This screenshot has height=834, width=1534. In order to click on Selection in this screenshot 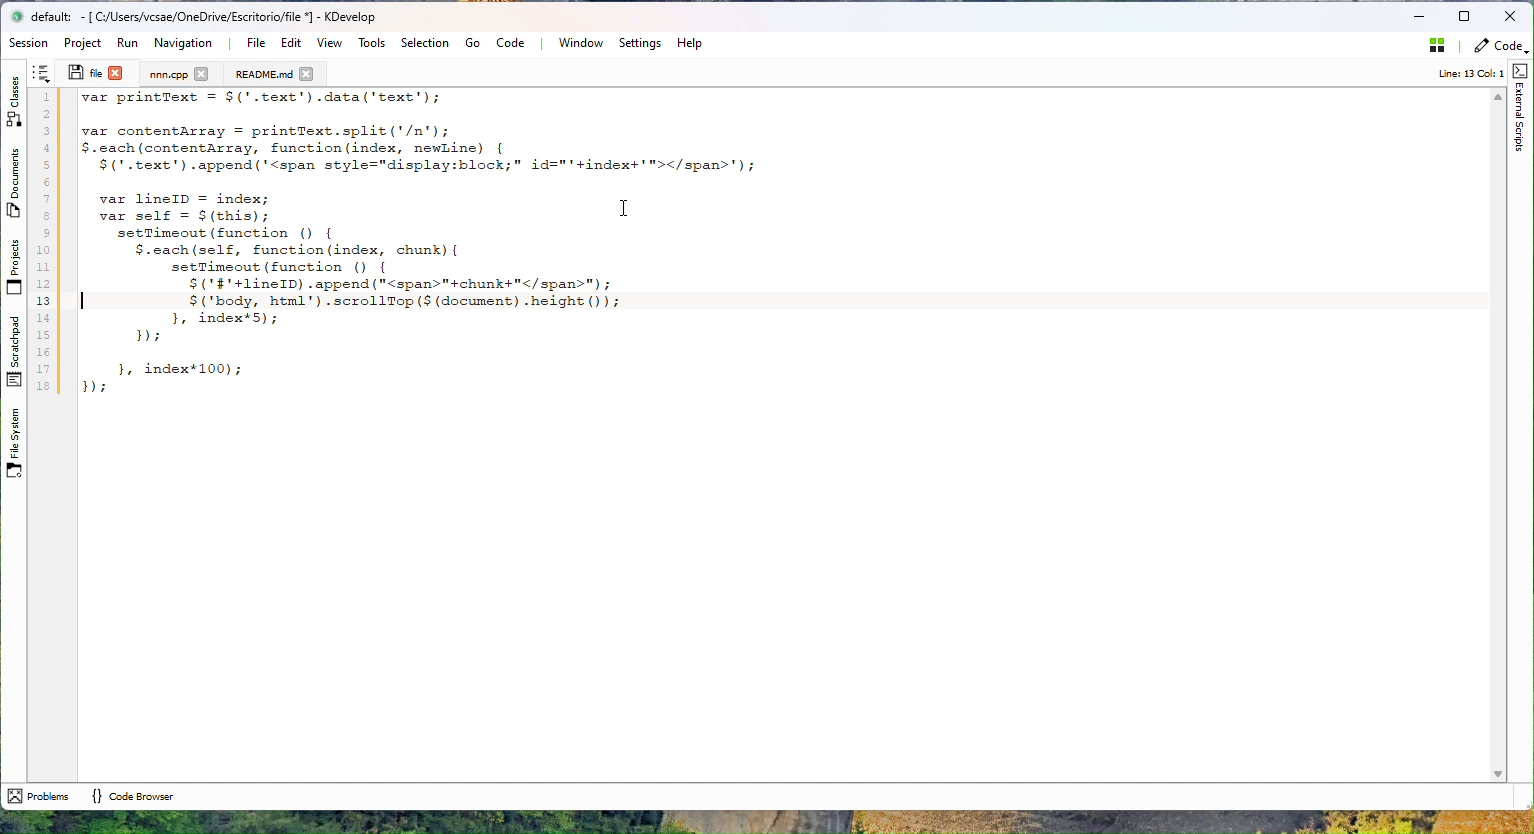, I will do `click(424, 43)`.